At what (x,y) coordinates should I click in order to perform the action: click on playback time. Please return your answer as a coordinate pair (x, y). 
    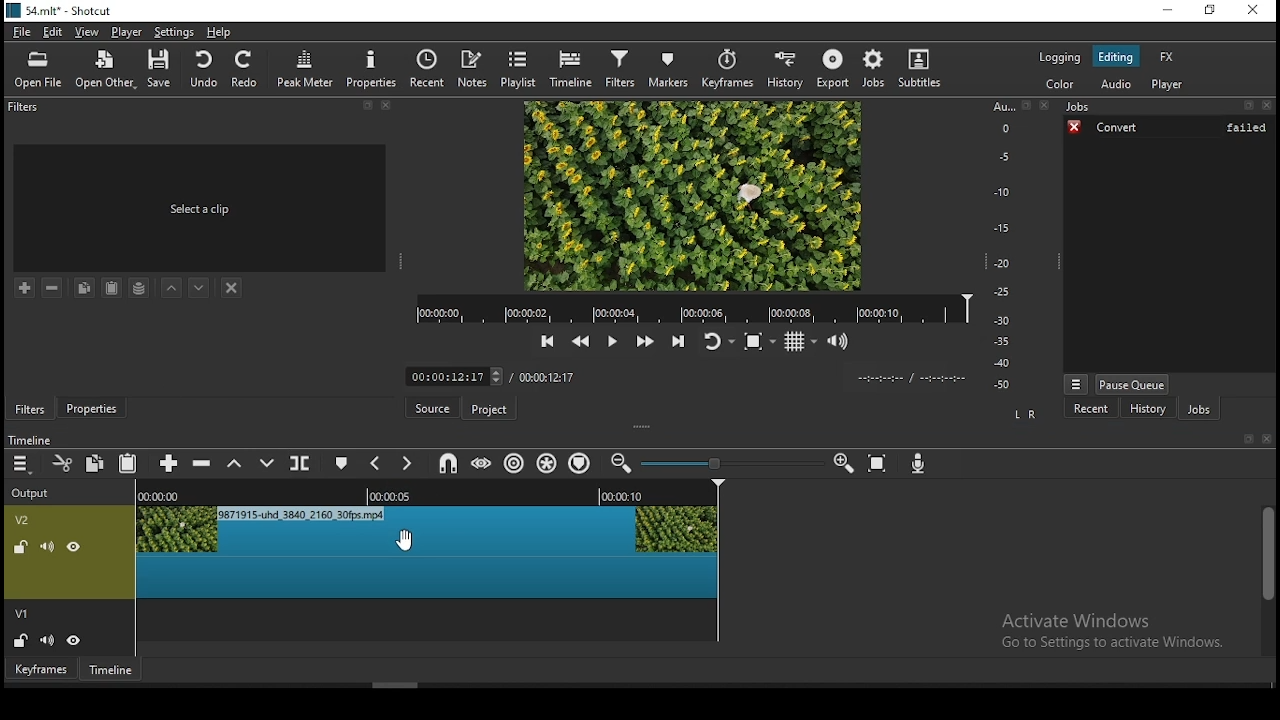
    Looking at the image, I should click on (693, 309).